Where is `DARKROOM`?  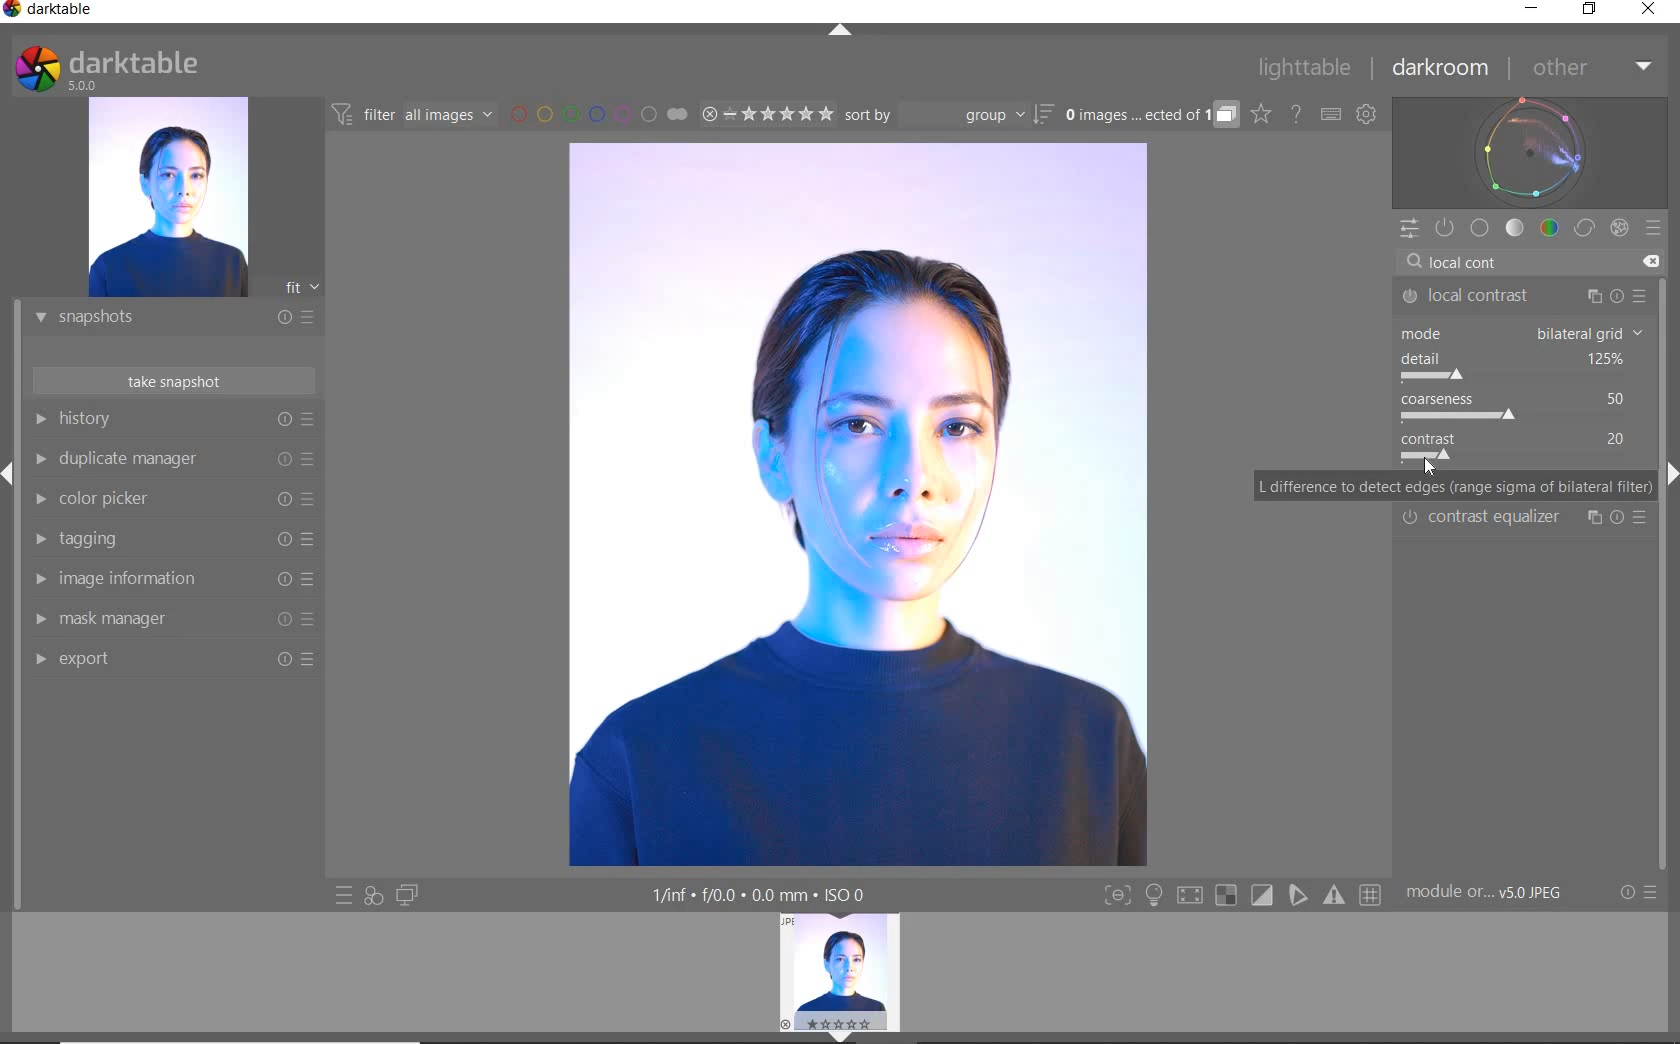 DARKROOM is located at coordinates (1441, 69).